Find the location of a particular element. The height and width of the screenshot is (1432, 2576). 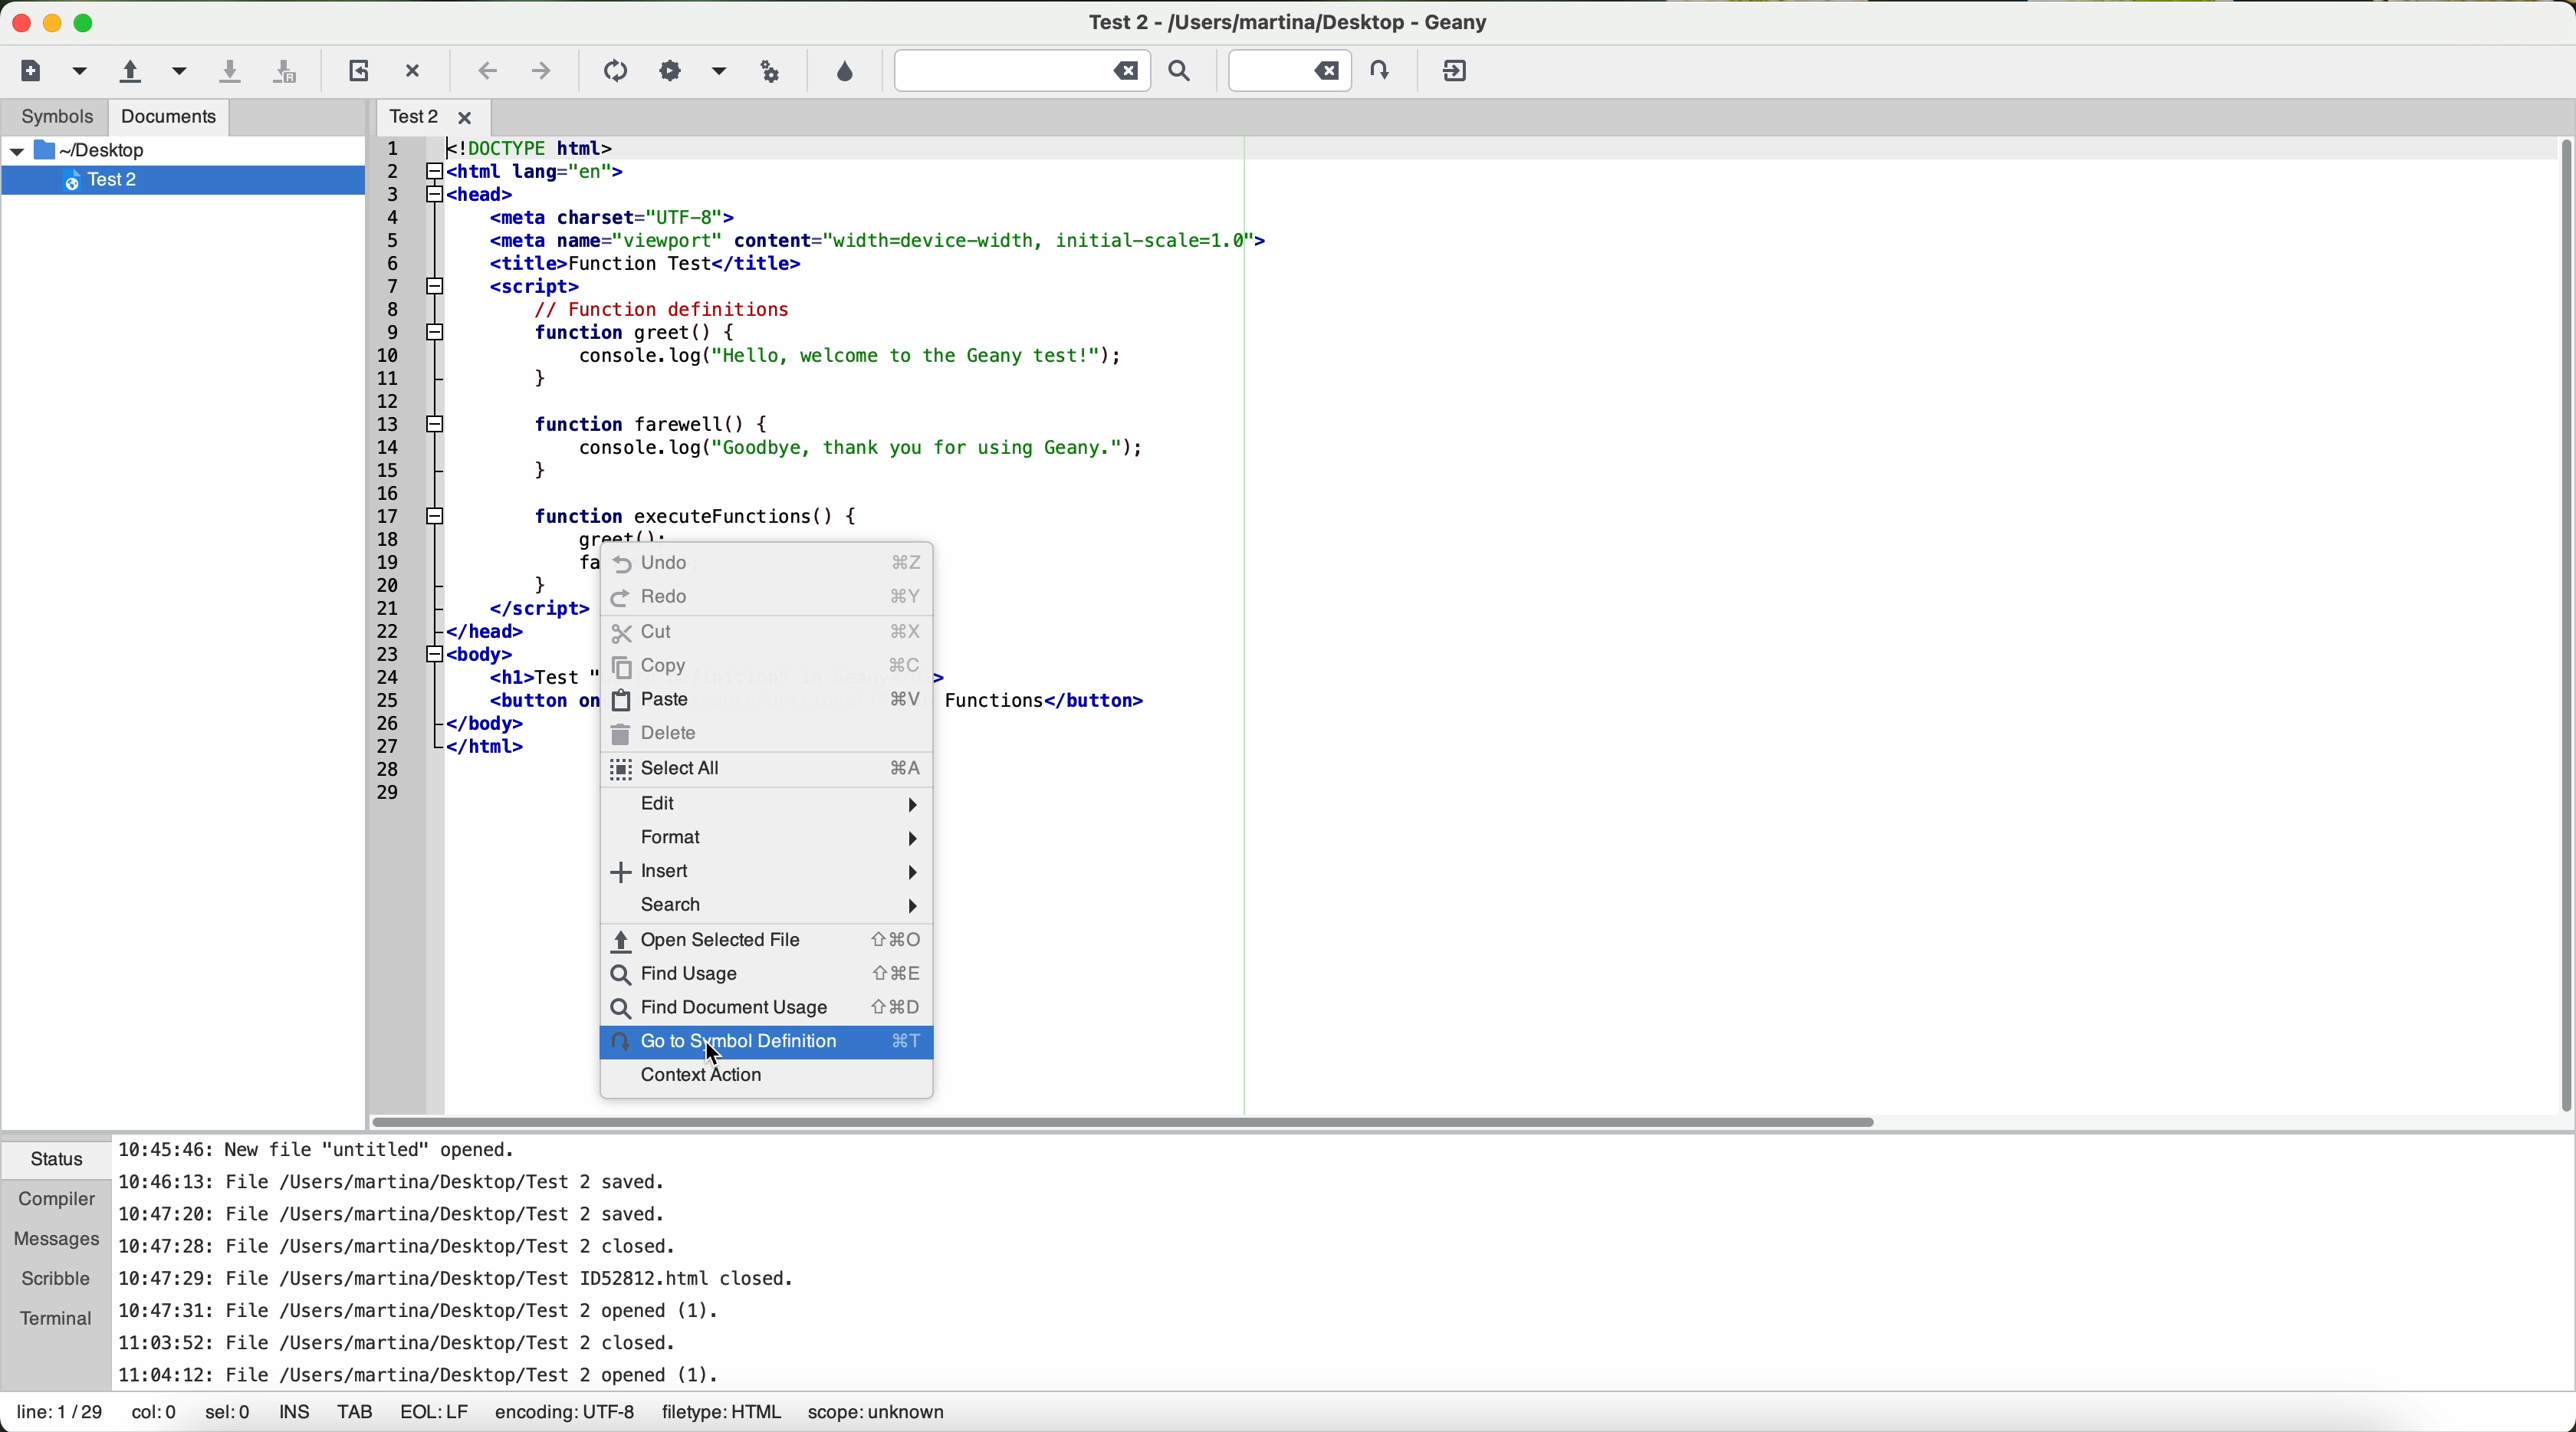

 is located at coordinates (442, 114).